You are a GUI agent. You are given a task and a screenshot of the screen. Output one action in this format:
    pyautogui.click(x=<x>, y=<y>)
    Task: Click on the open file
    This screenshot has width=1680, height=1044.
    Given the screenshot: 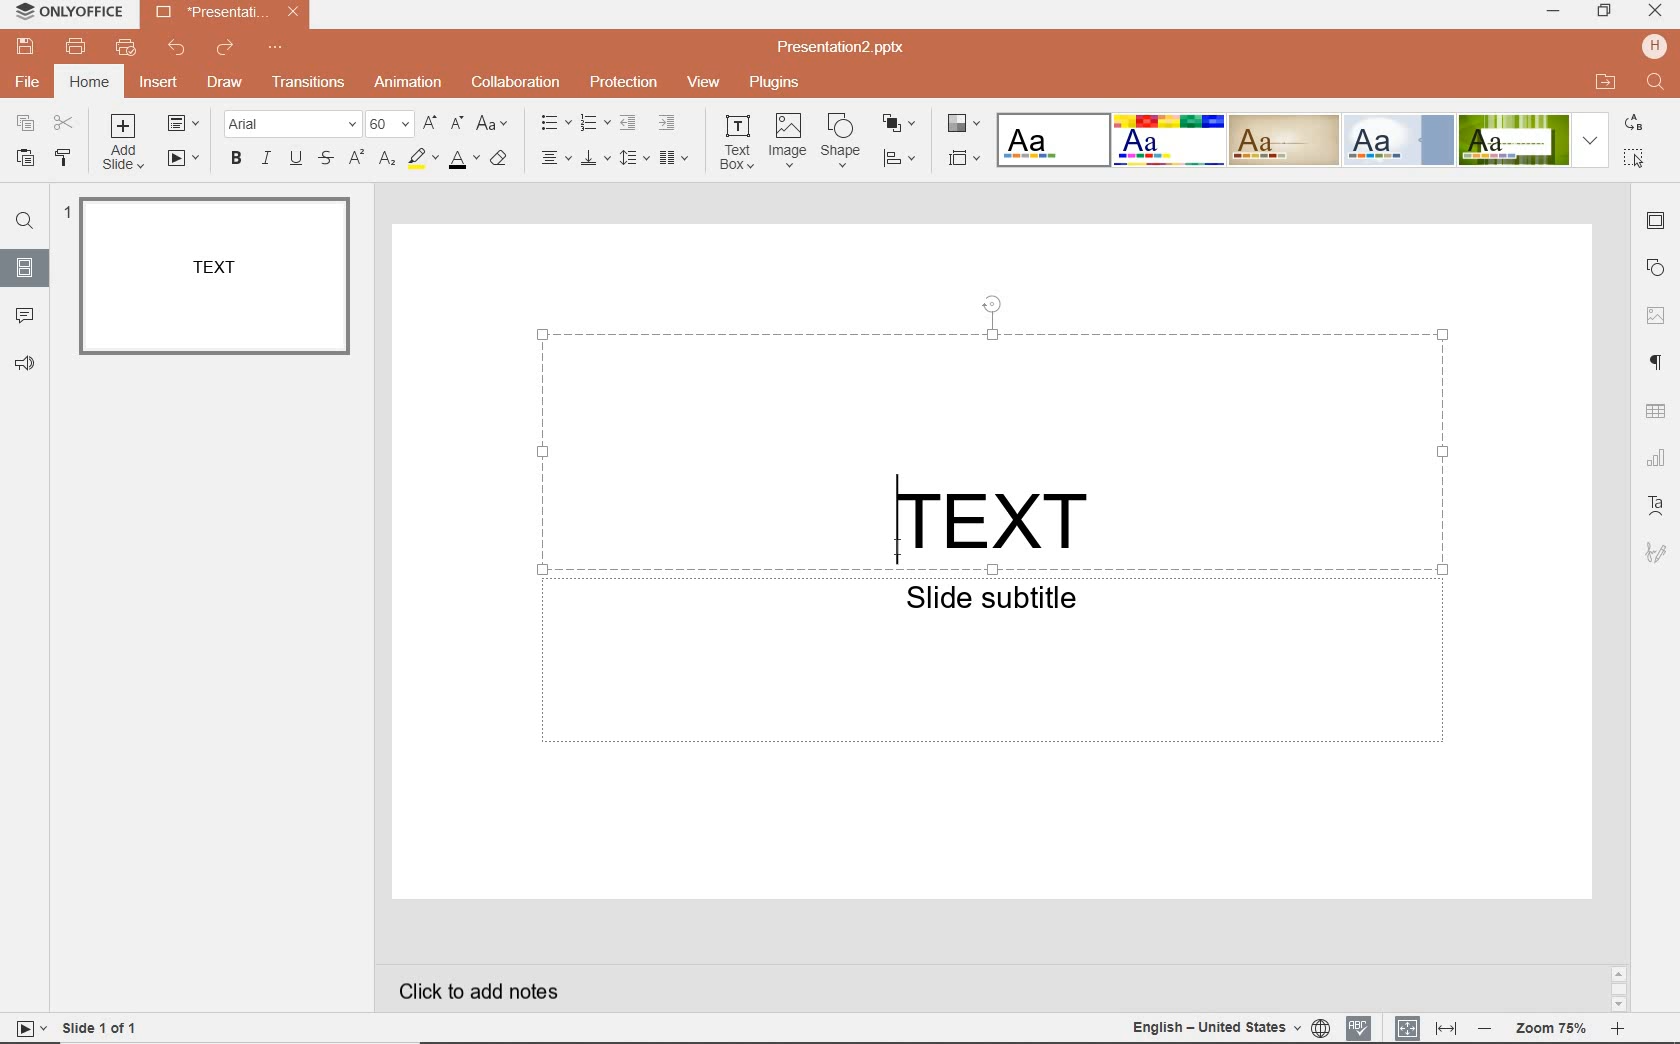 What is the action you would take?
    pyautogui.click(x=1605, y=82)
    